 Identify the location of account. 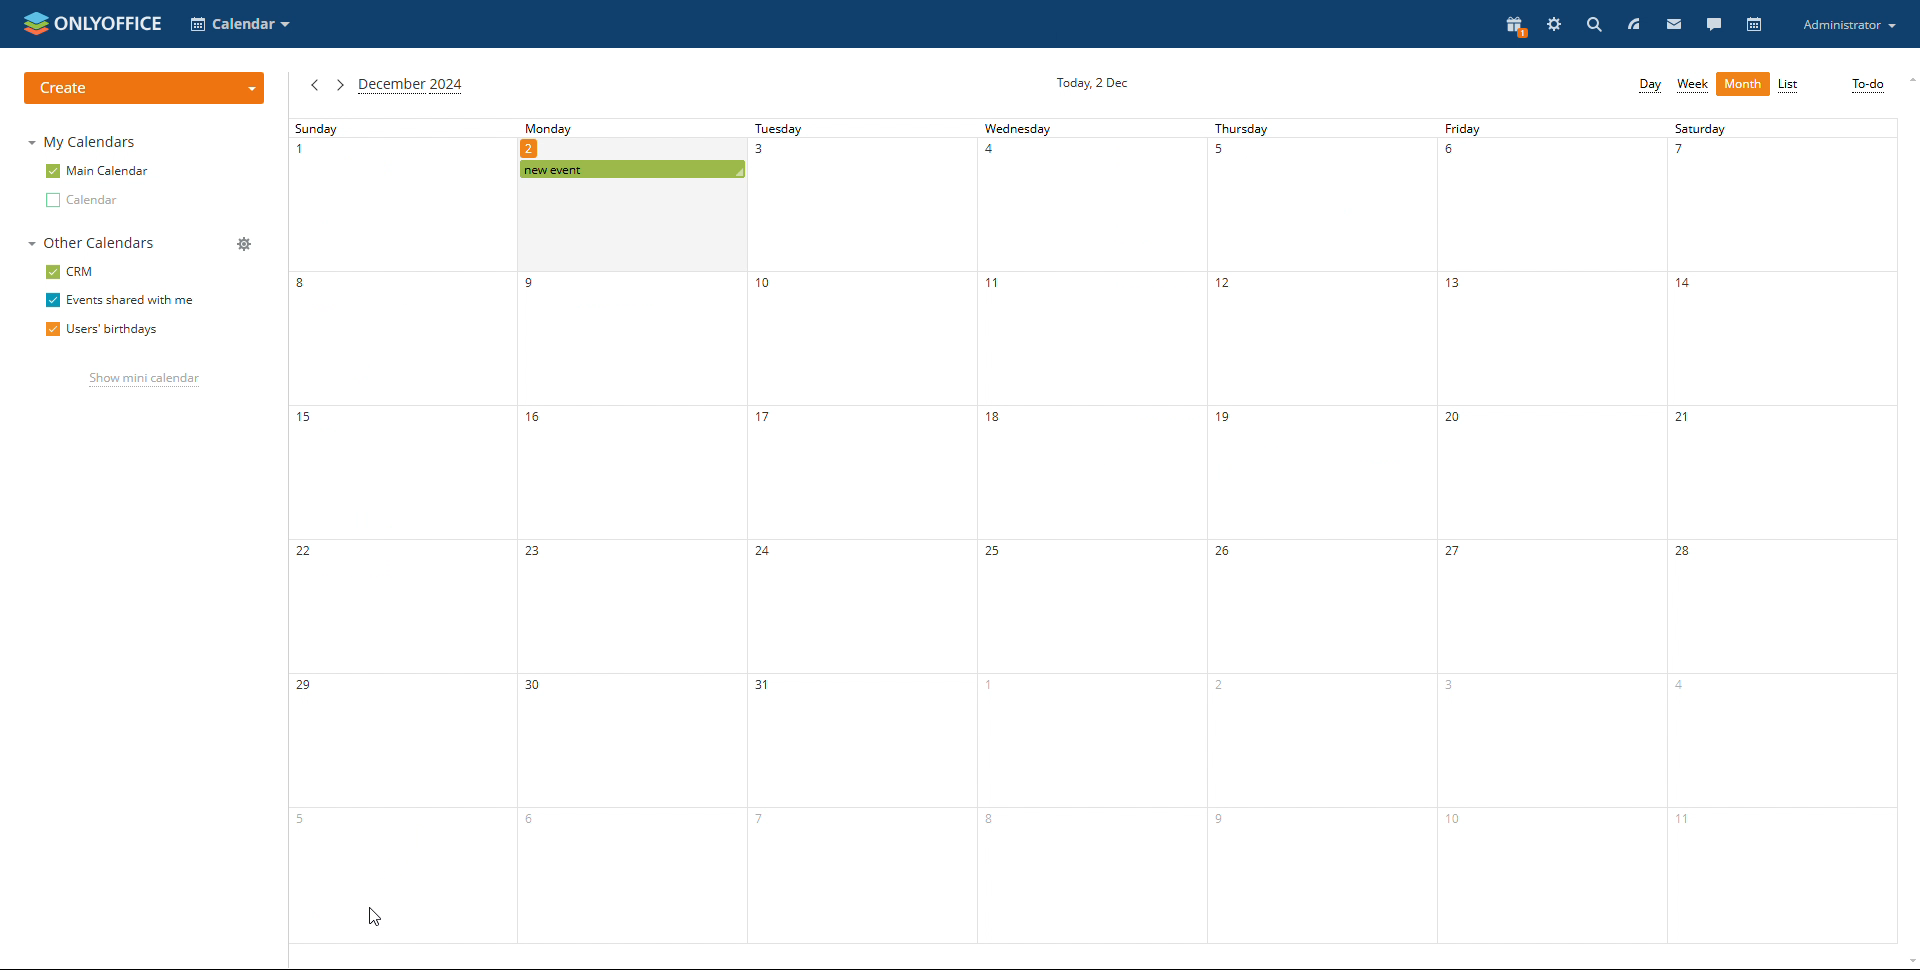
(1848, 25).